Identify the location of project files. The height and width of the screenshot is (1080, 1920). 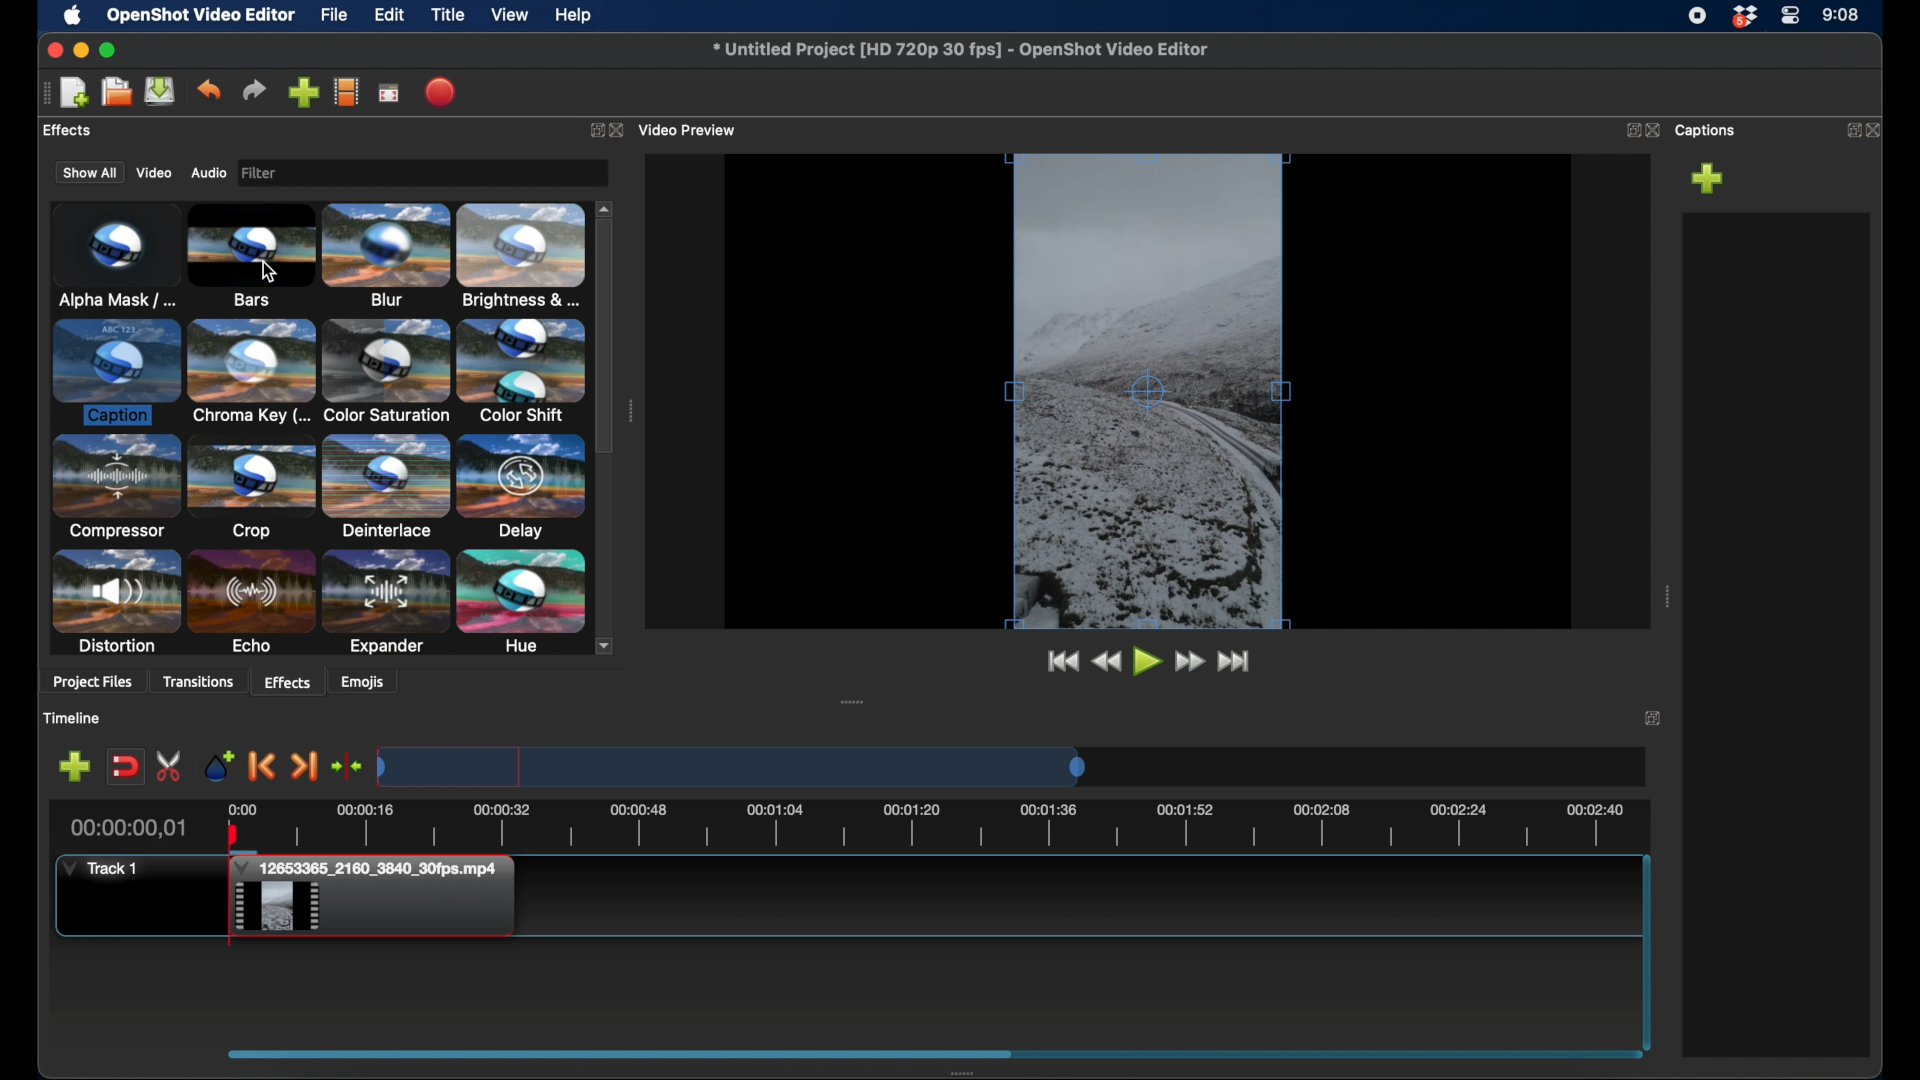
(87, 131).